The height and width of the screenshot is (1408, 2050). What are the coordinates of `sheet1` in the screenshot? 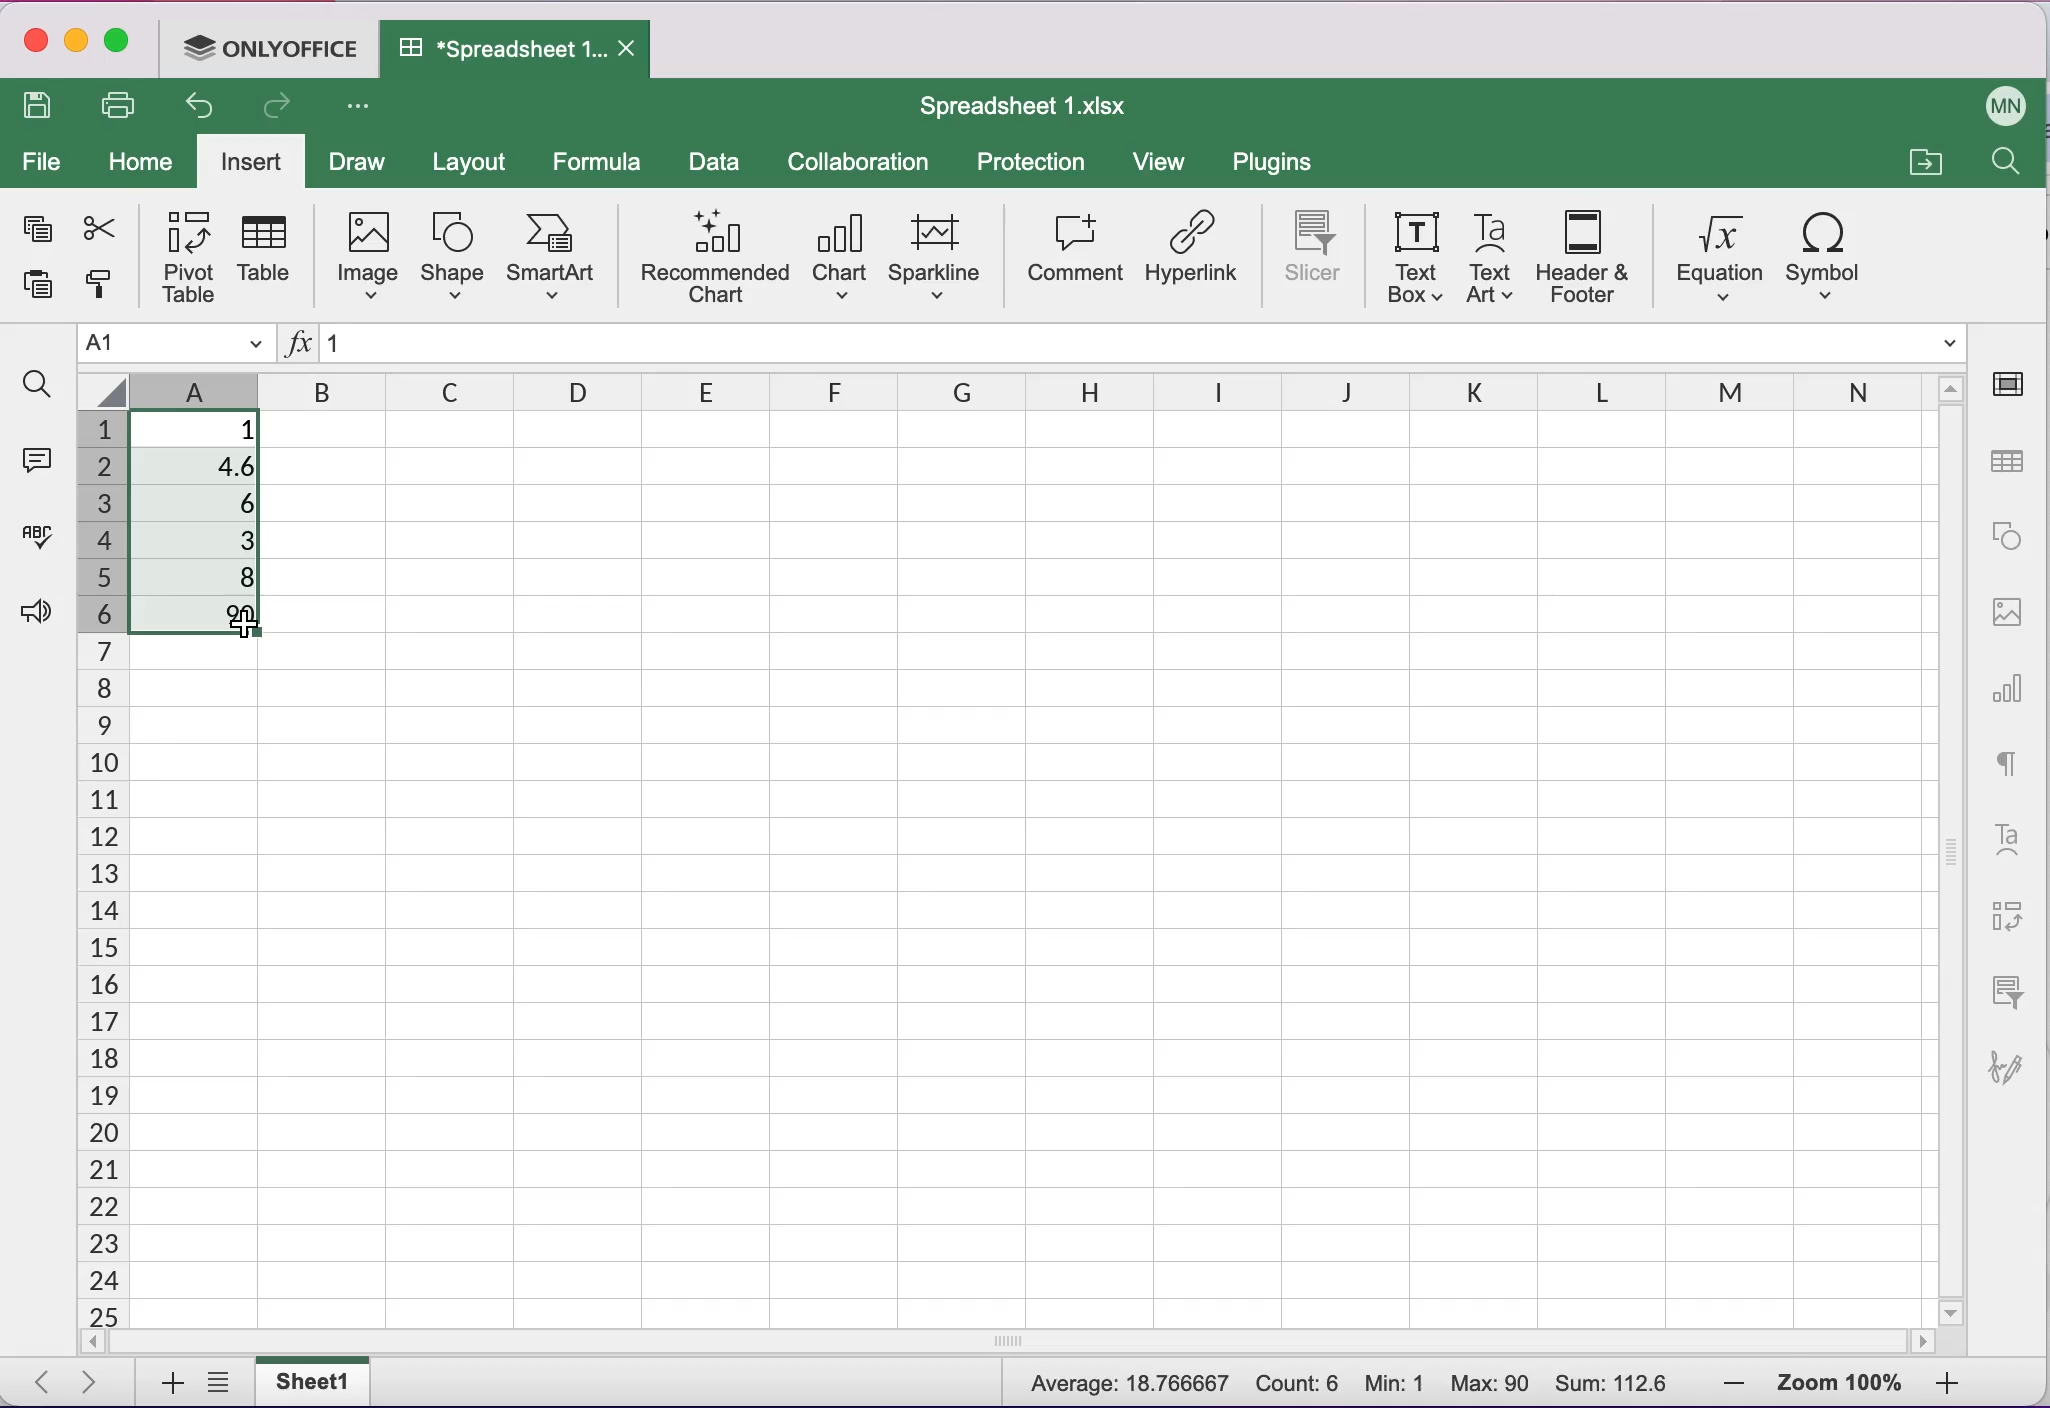 It's located at (315, 1382).